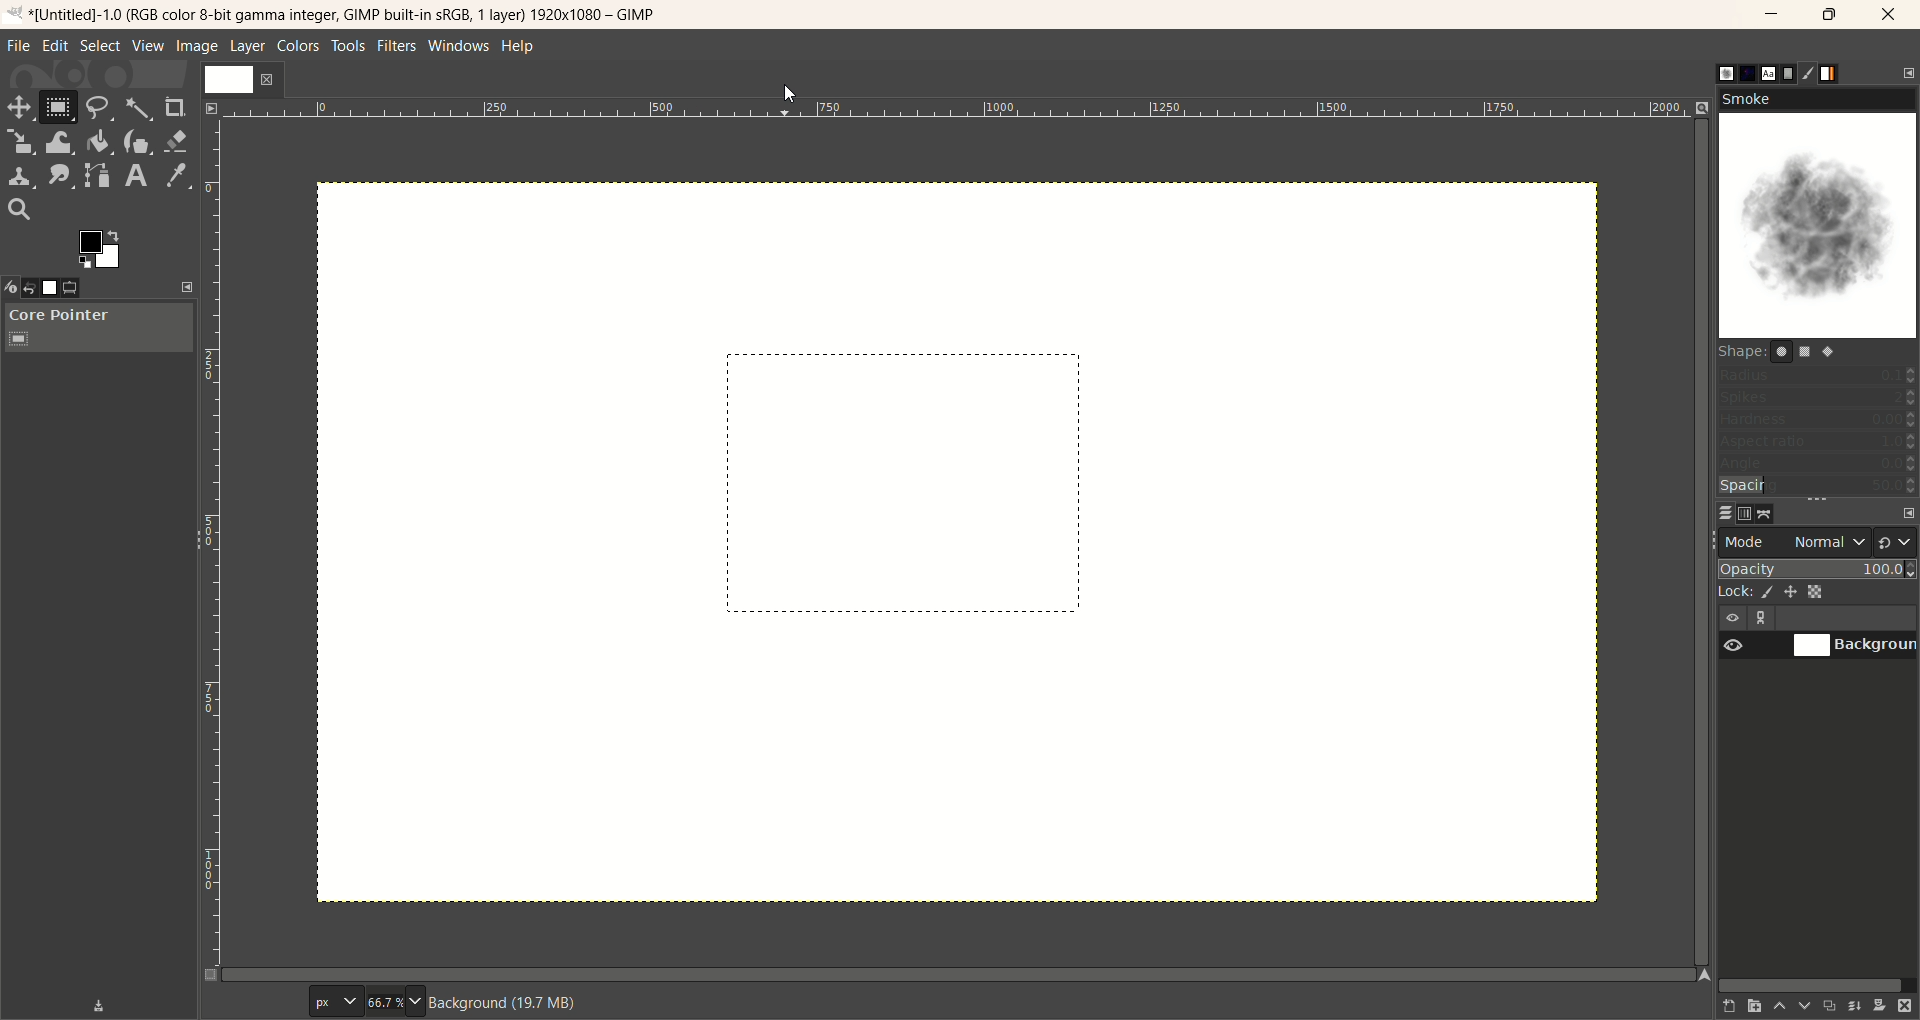  Describe the element at coordinates (1830, 74) in the screenshot. I see `gradient` at that location.